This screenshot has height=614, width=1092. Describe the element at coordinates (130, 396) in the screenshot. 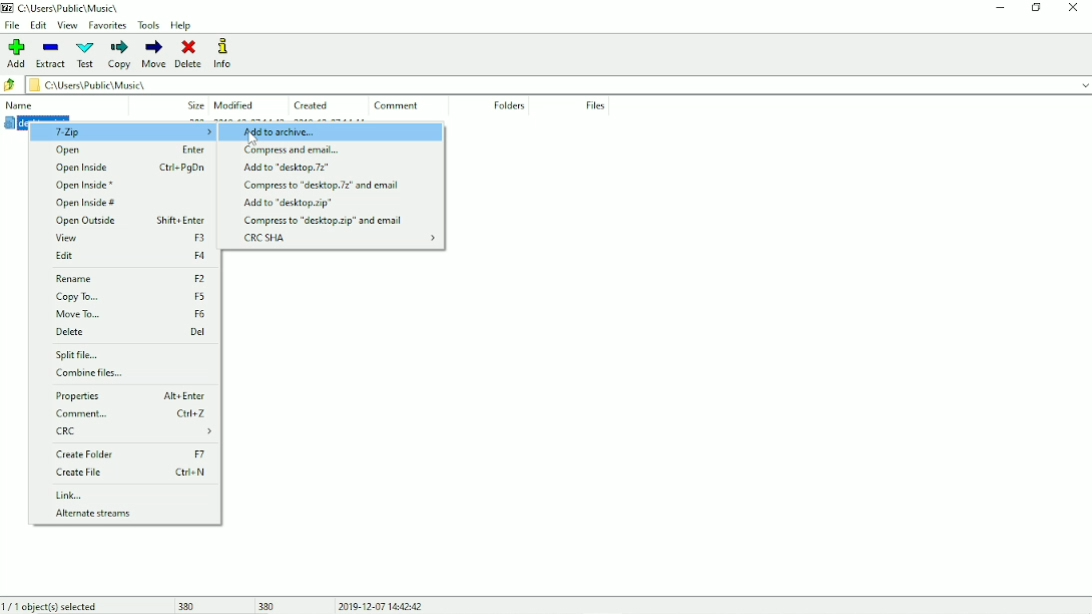

I see `Properties` at that location.